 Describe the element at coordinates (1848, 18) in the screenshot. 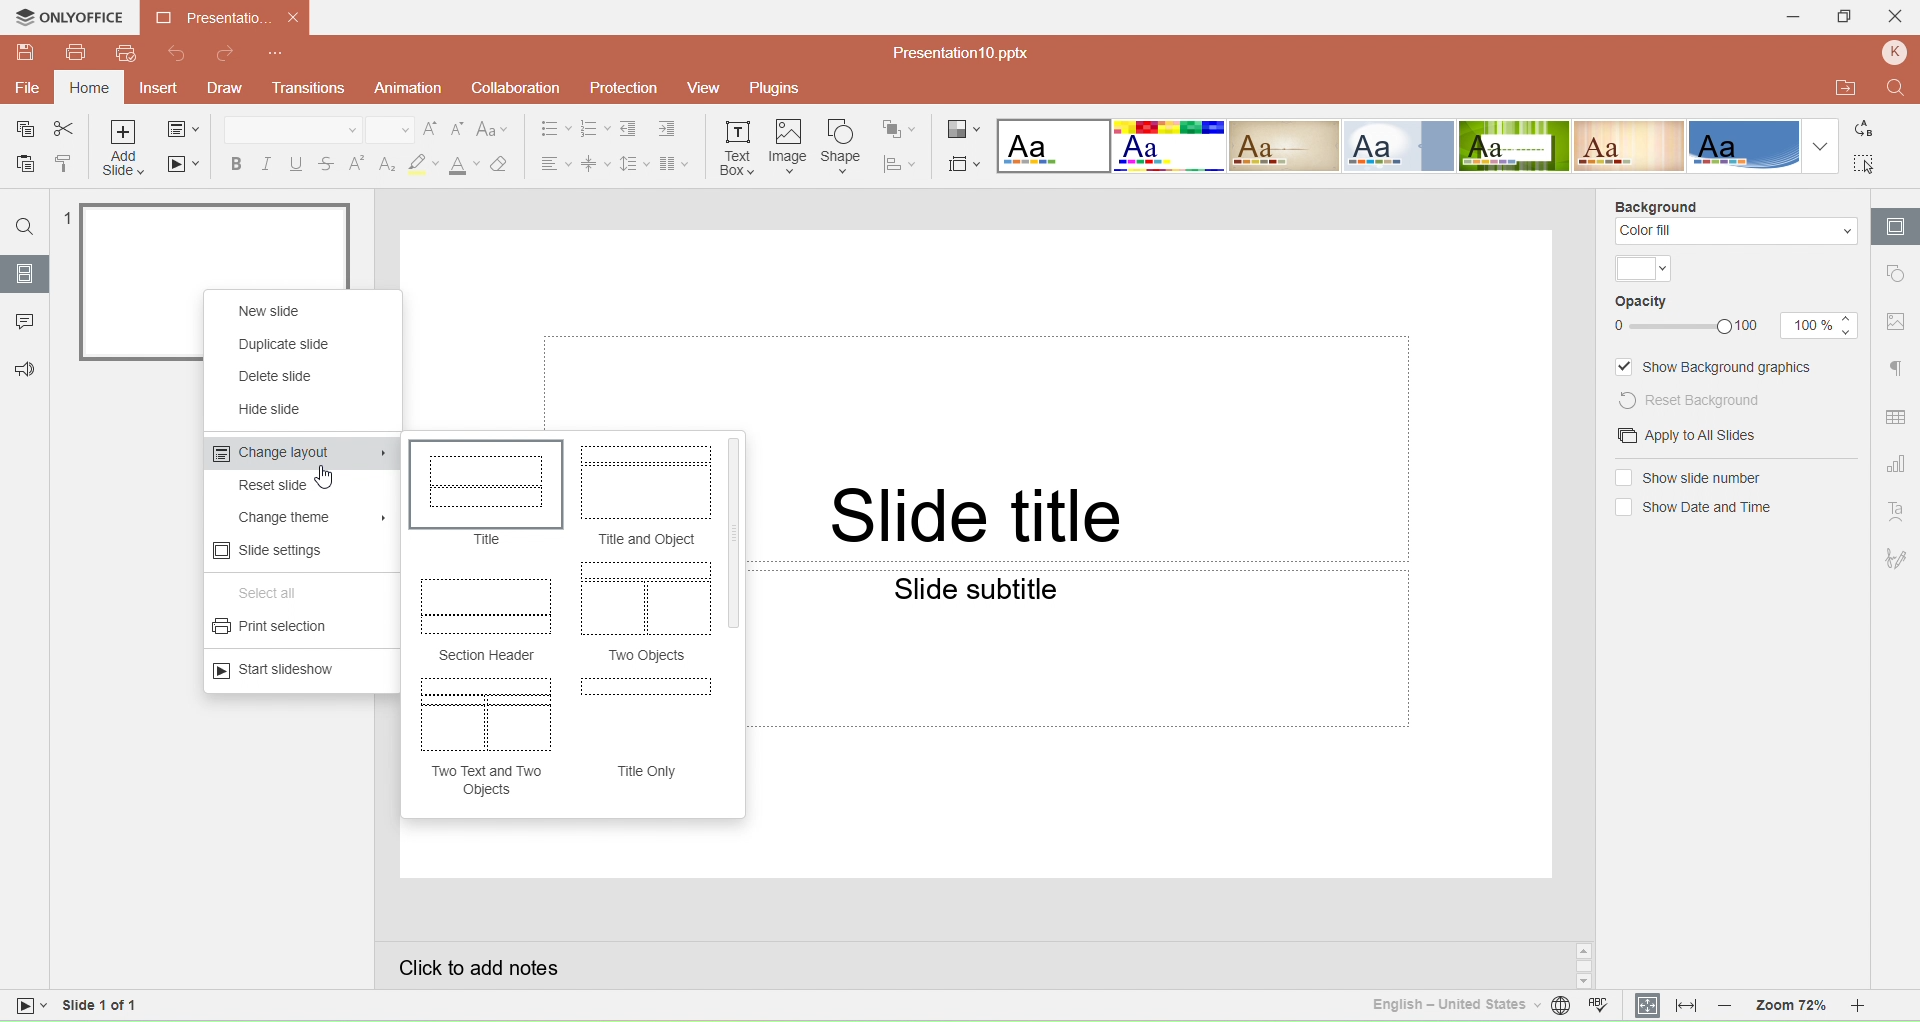

I see `Maximize` at that location.